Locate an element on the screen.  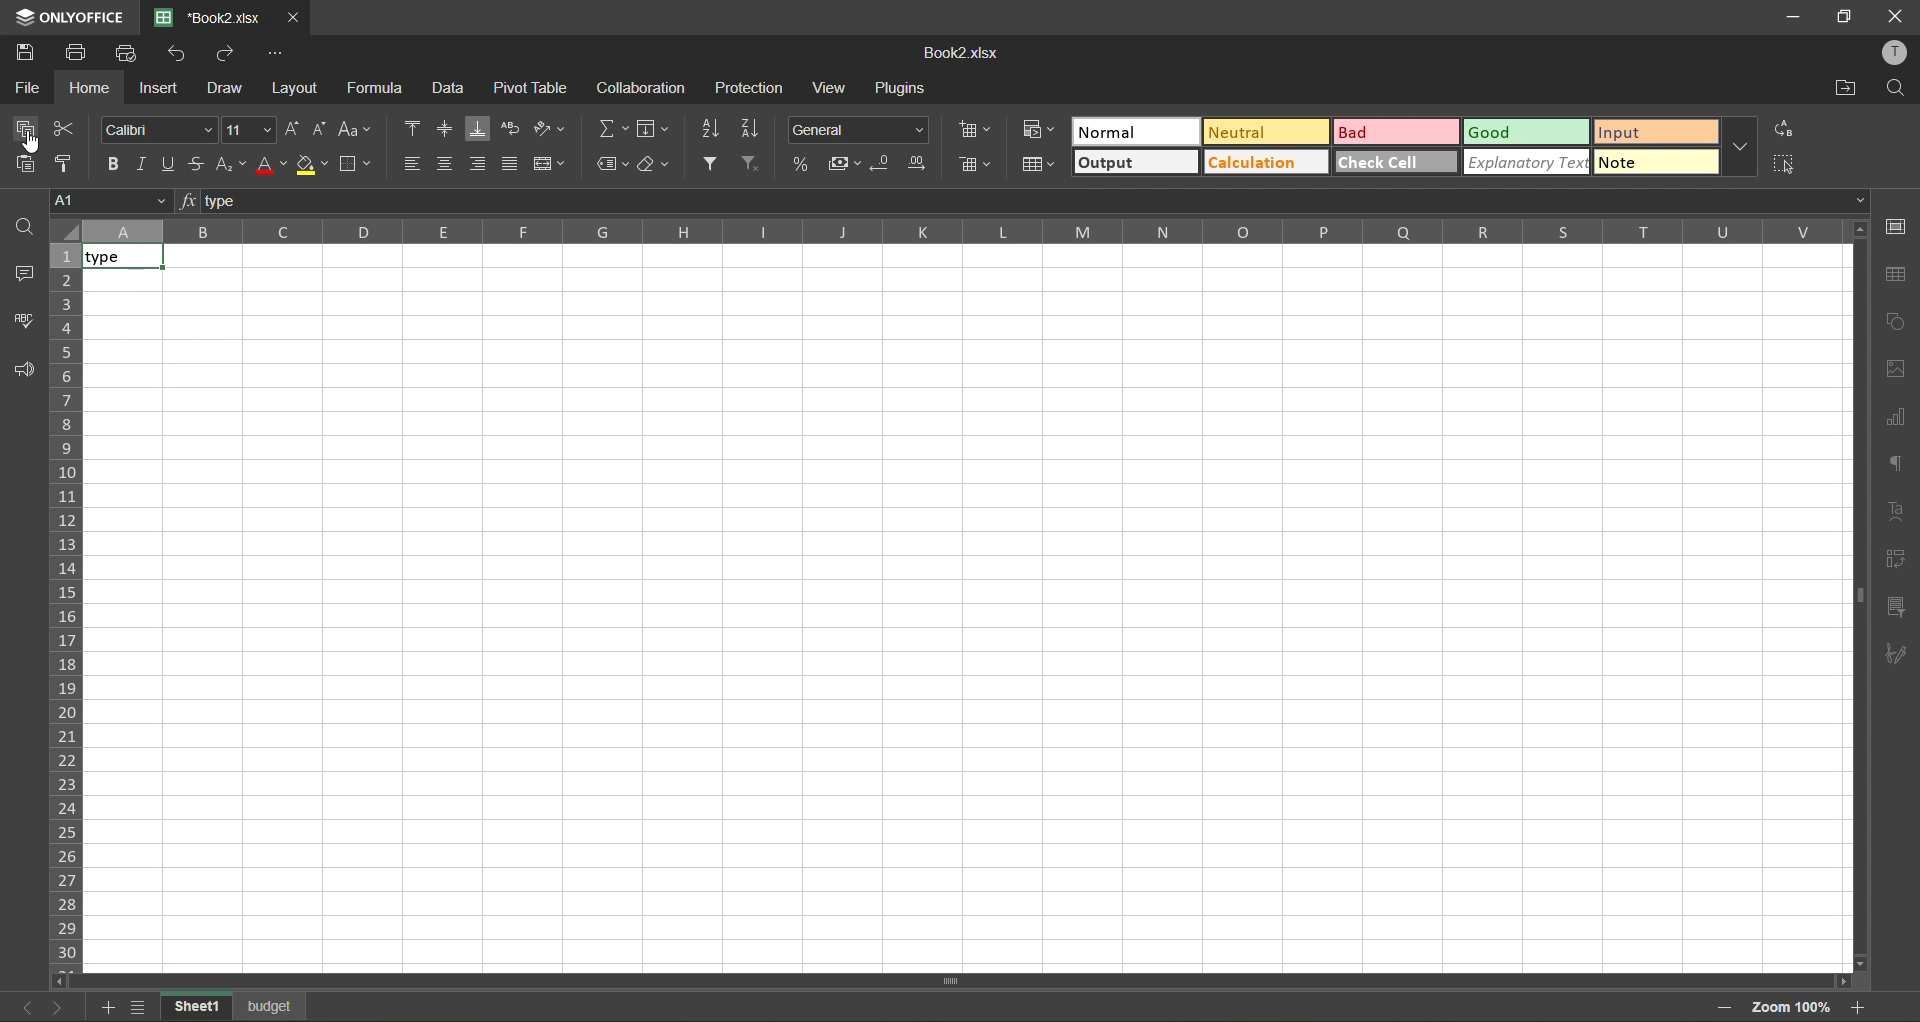
font size is located at coordinates (250, 129).